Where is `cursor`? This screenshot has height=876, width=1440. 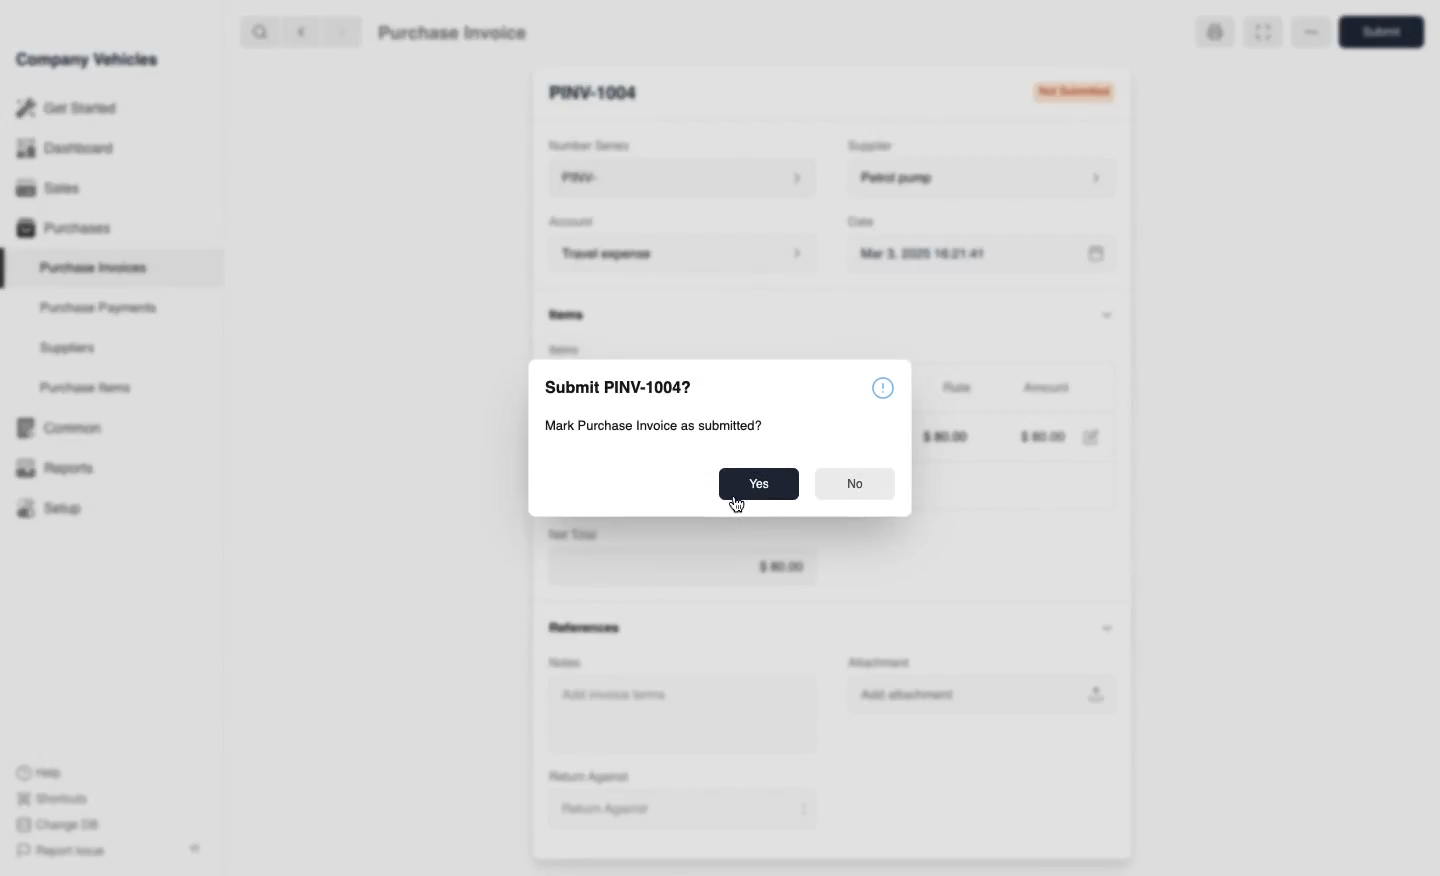
cursor is located at coordinates (738, 504).